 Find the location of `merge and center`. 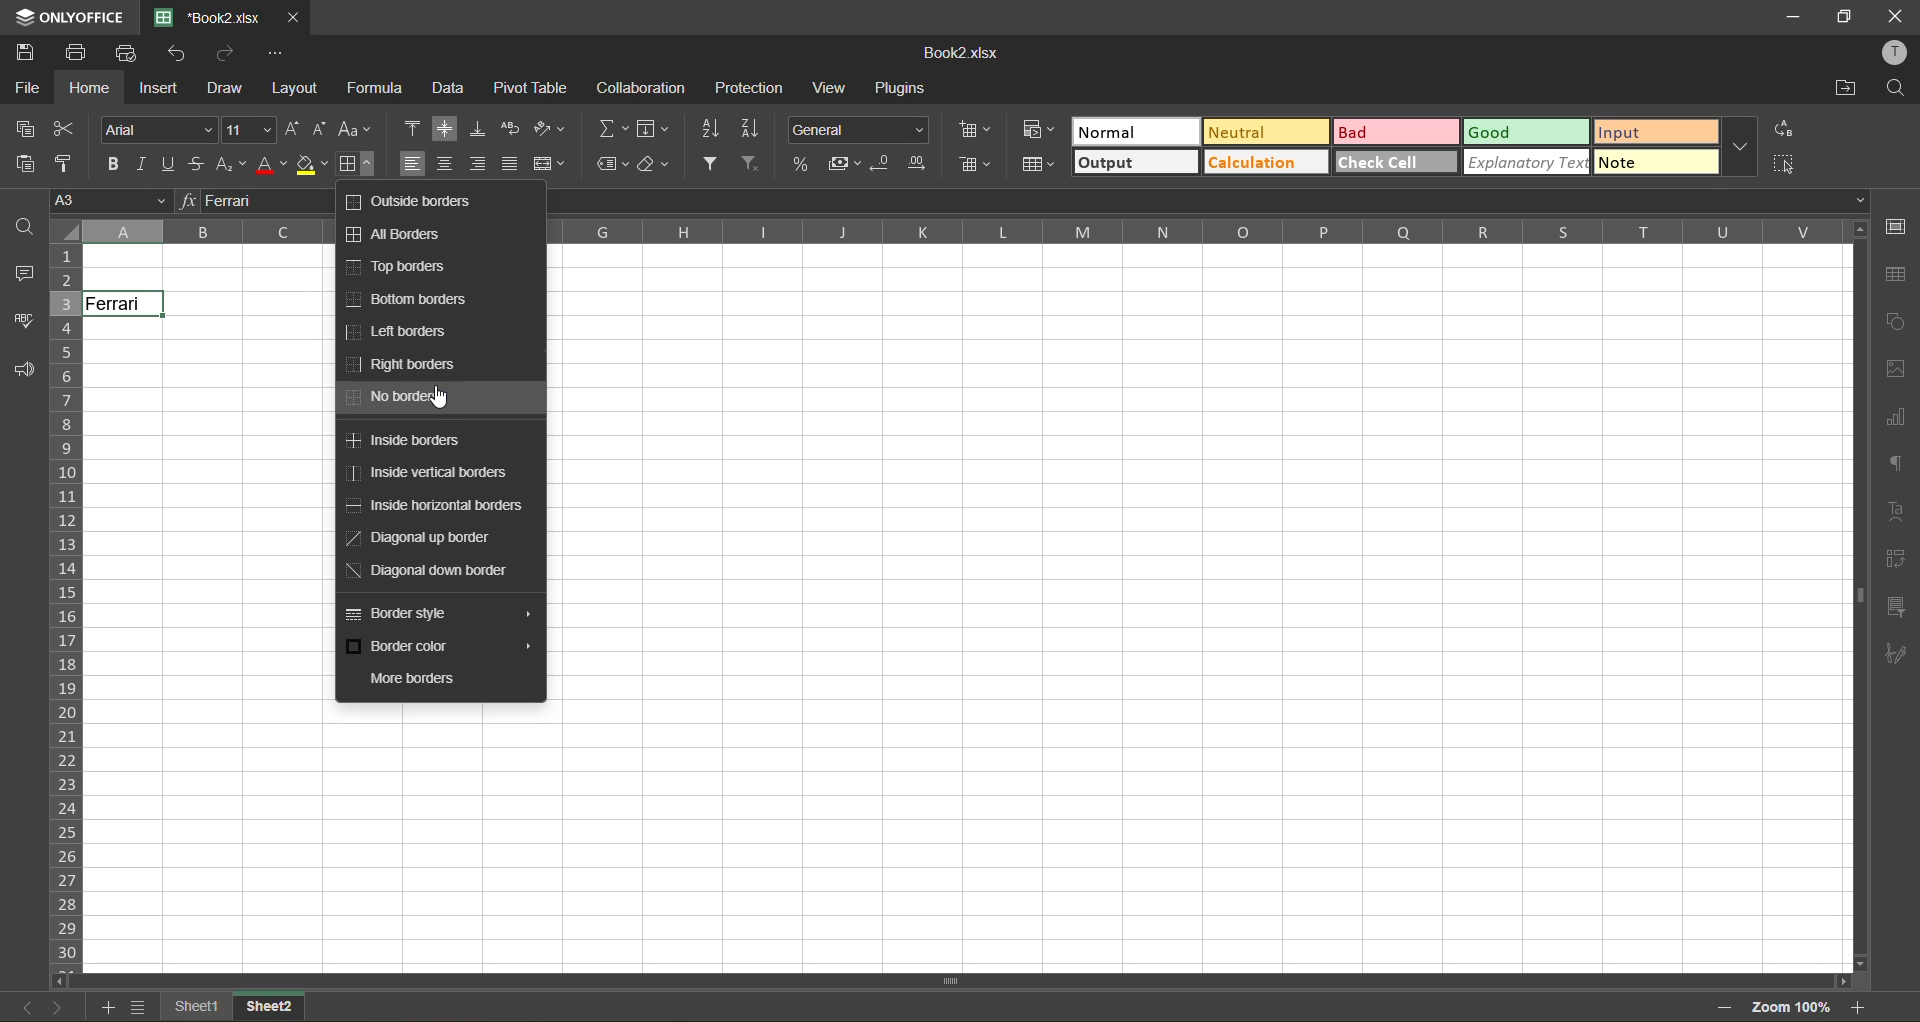

merge and center is located at coordinates (548, 163).